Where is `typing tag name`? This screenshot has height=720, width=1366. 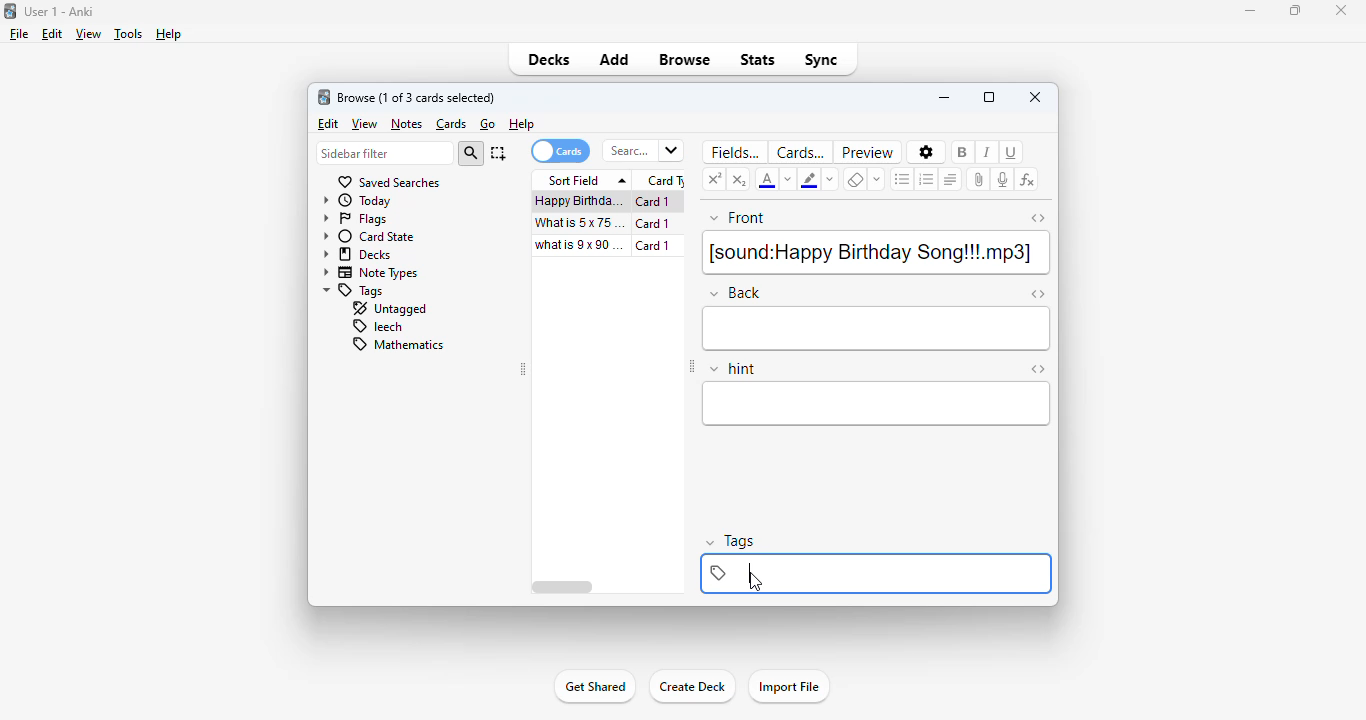
typing tag name is located at coordinates (878, 573).